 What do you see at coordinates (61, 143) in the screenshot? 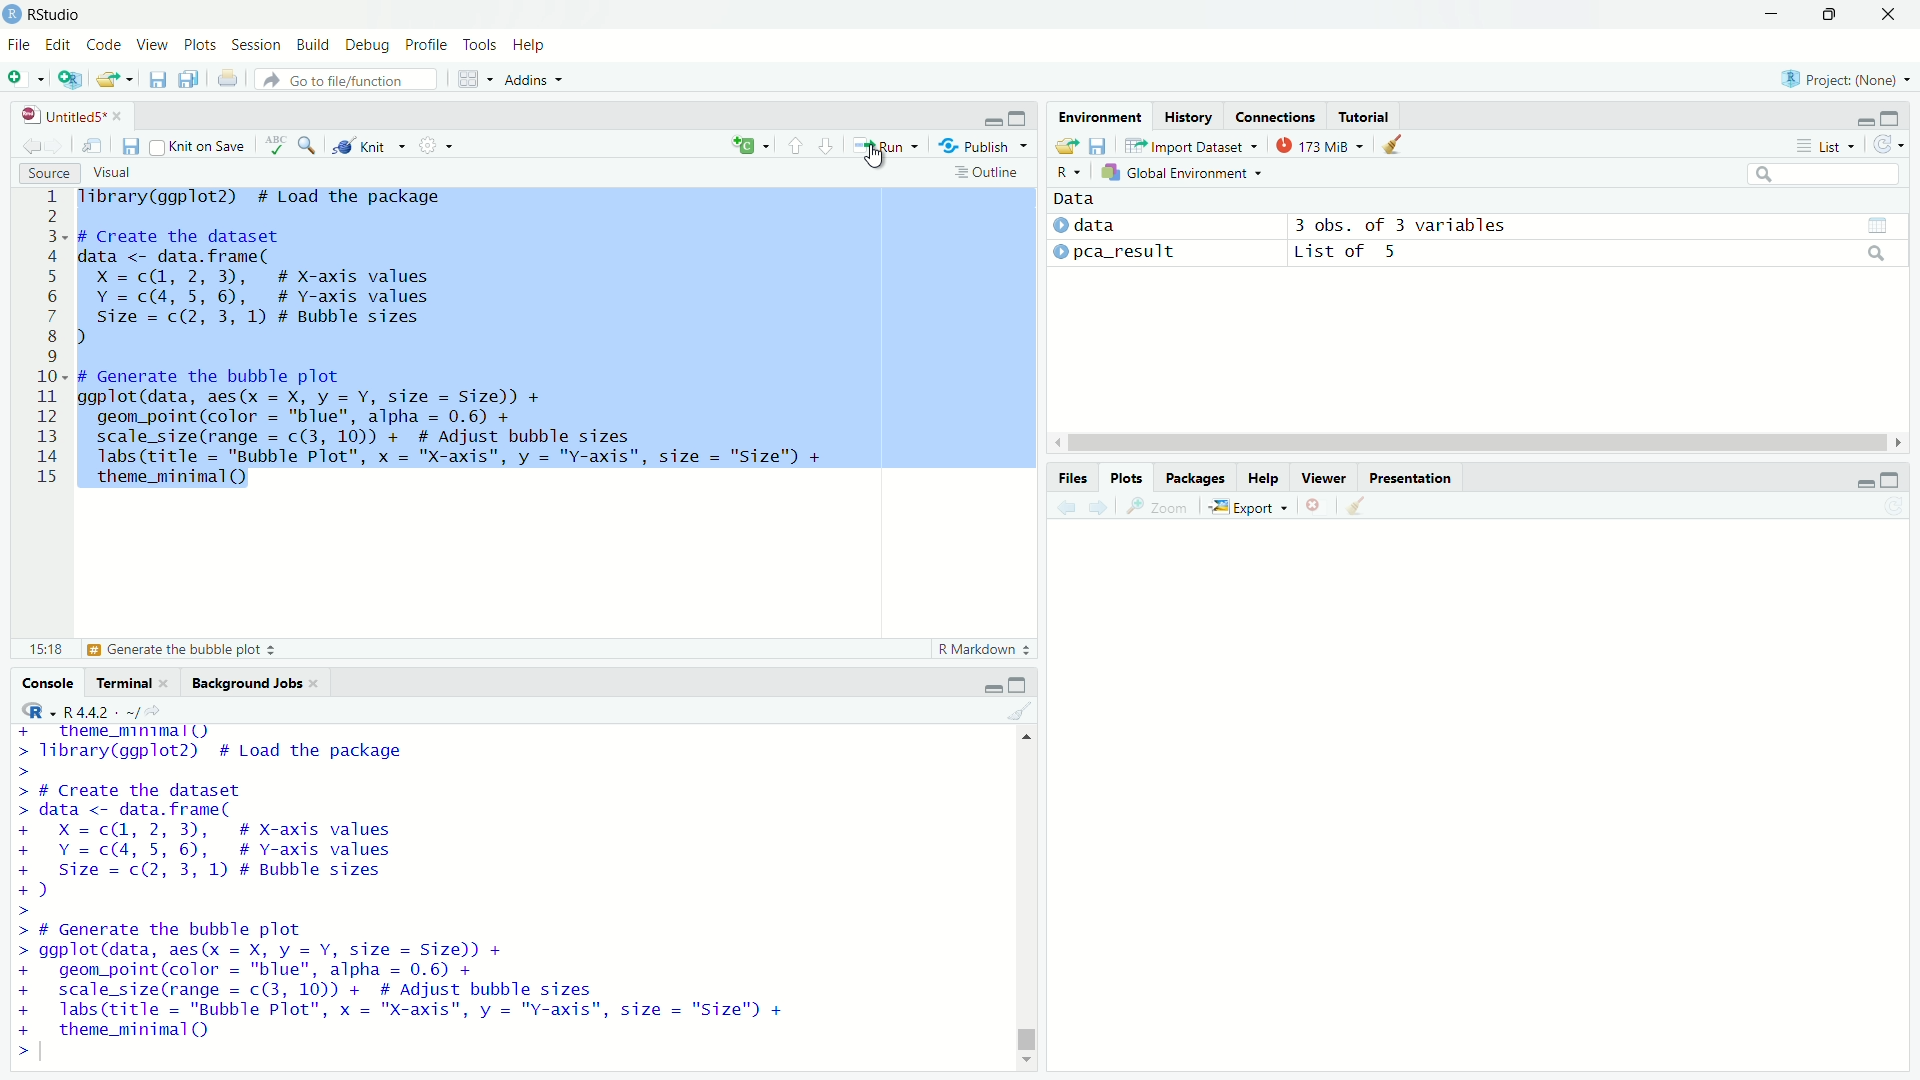
I see `go forward` at bounding box center [61, 143].